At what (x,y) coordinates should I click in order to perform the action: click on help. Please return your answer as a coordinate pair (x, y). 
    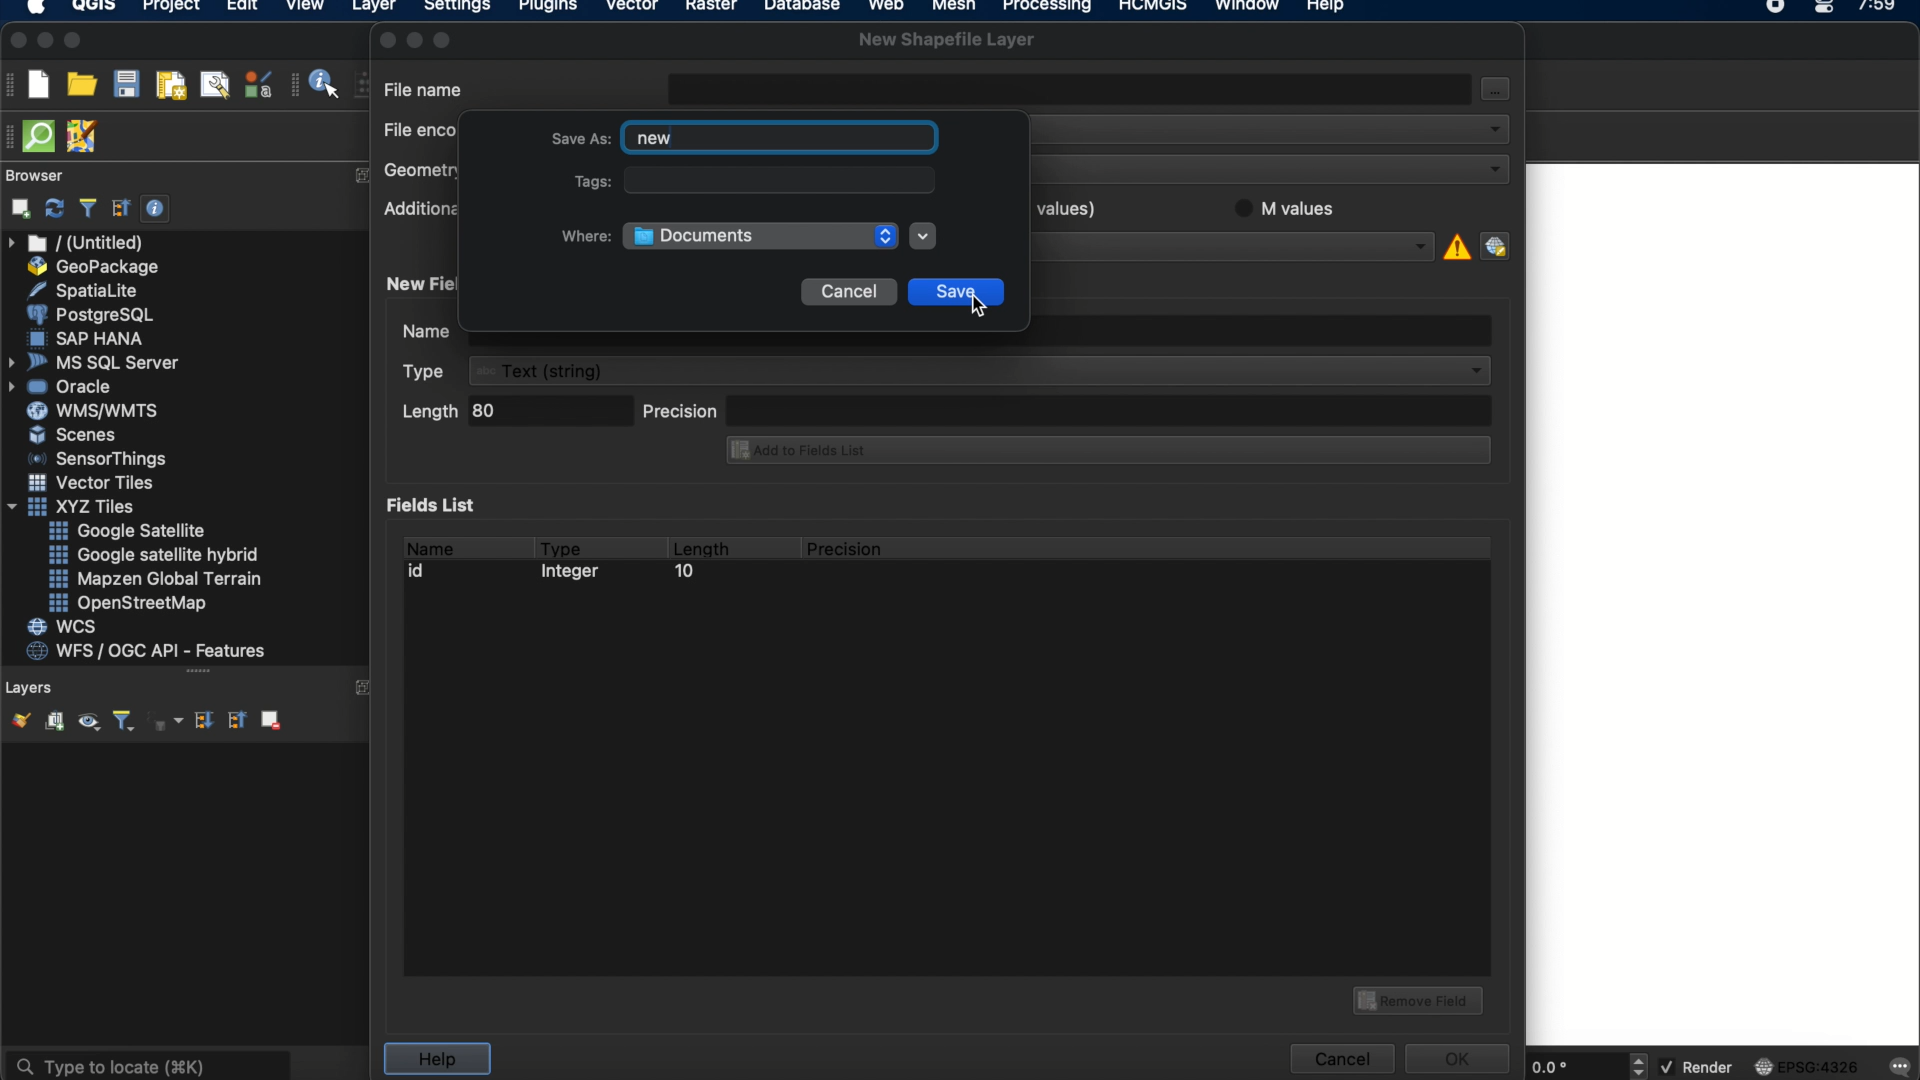
    Looking at the image, I should click on (436, 1059).